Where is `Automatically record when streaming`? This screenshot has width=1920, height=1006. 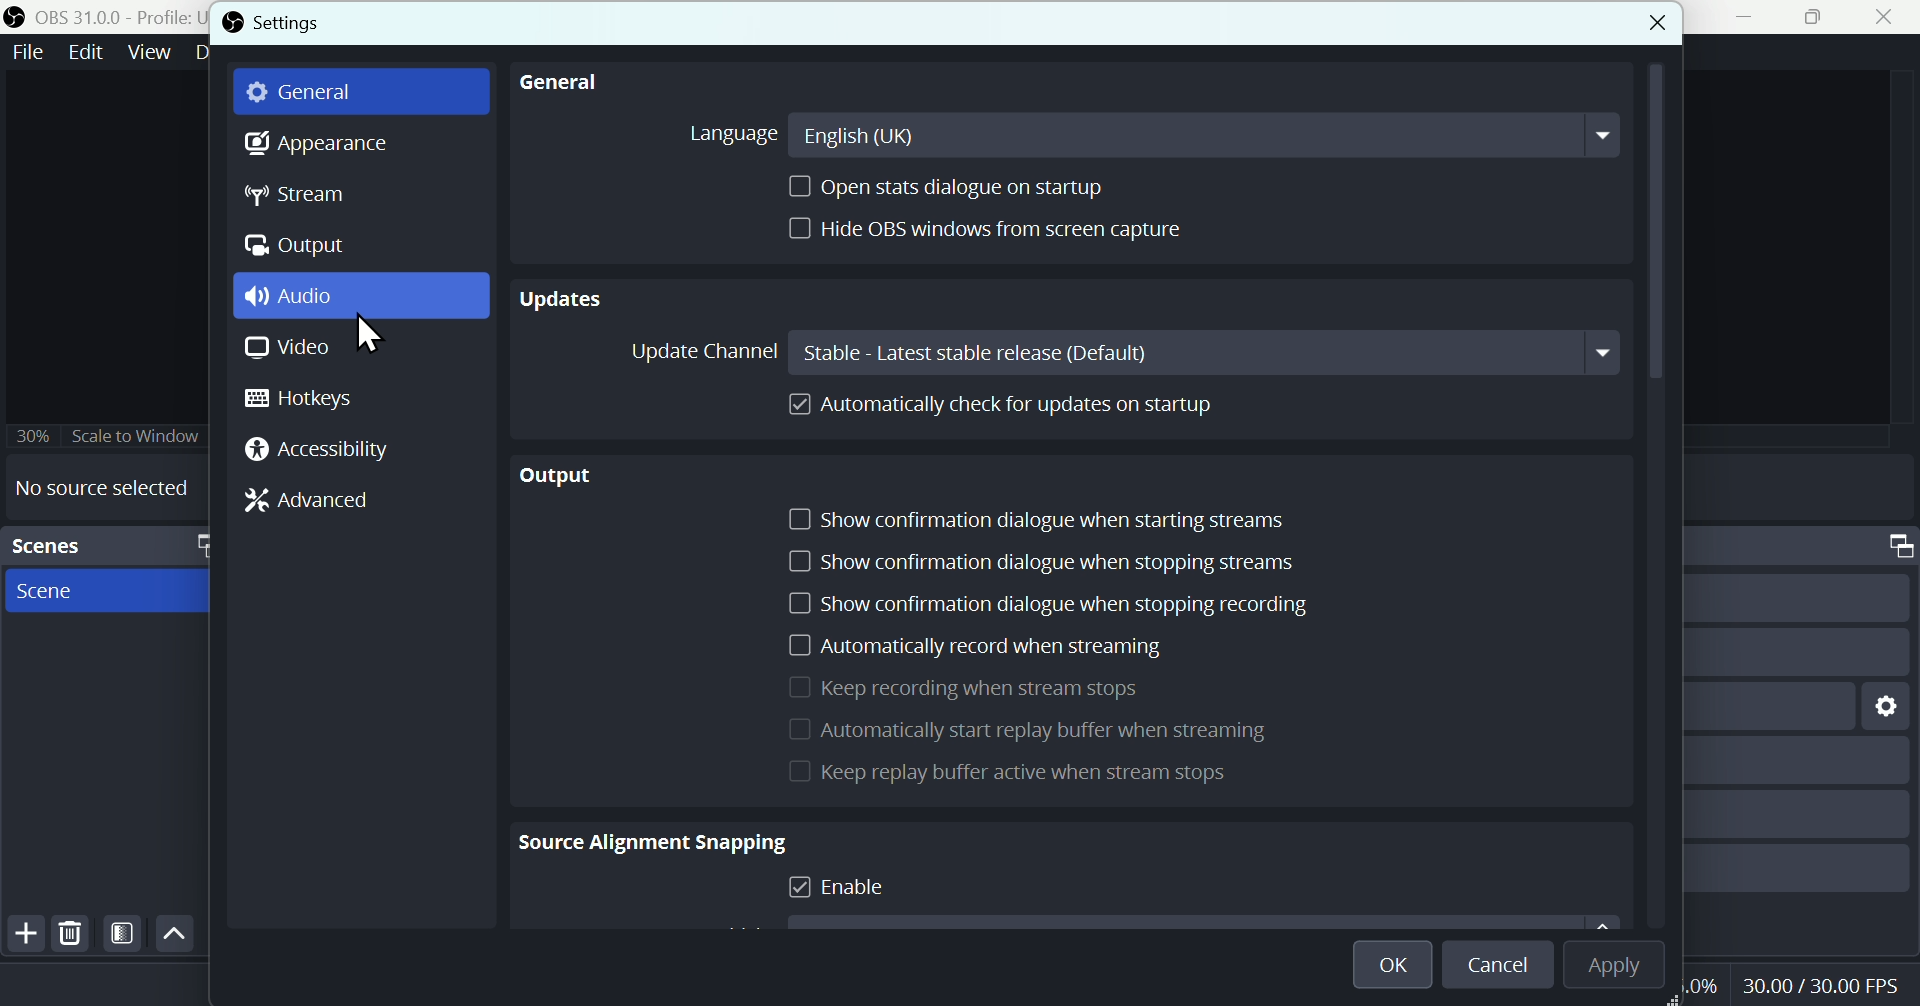
Automatically record when streaming is located at coordinates (977, 649).